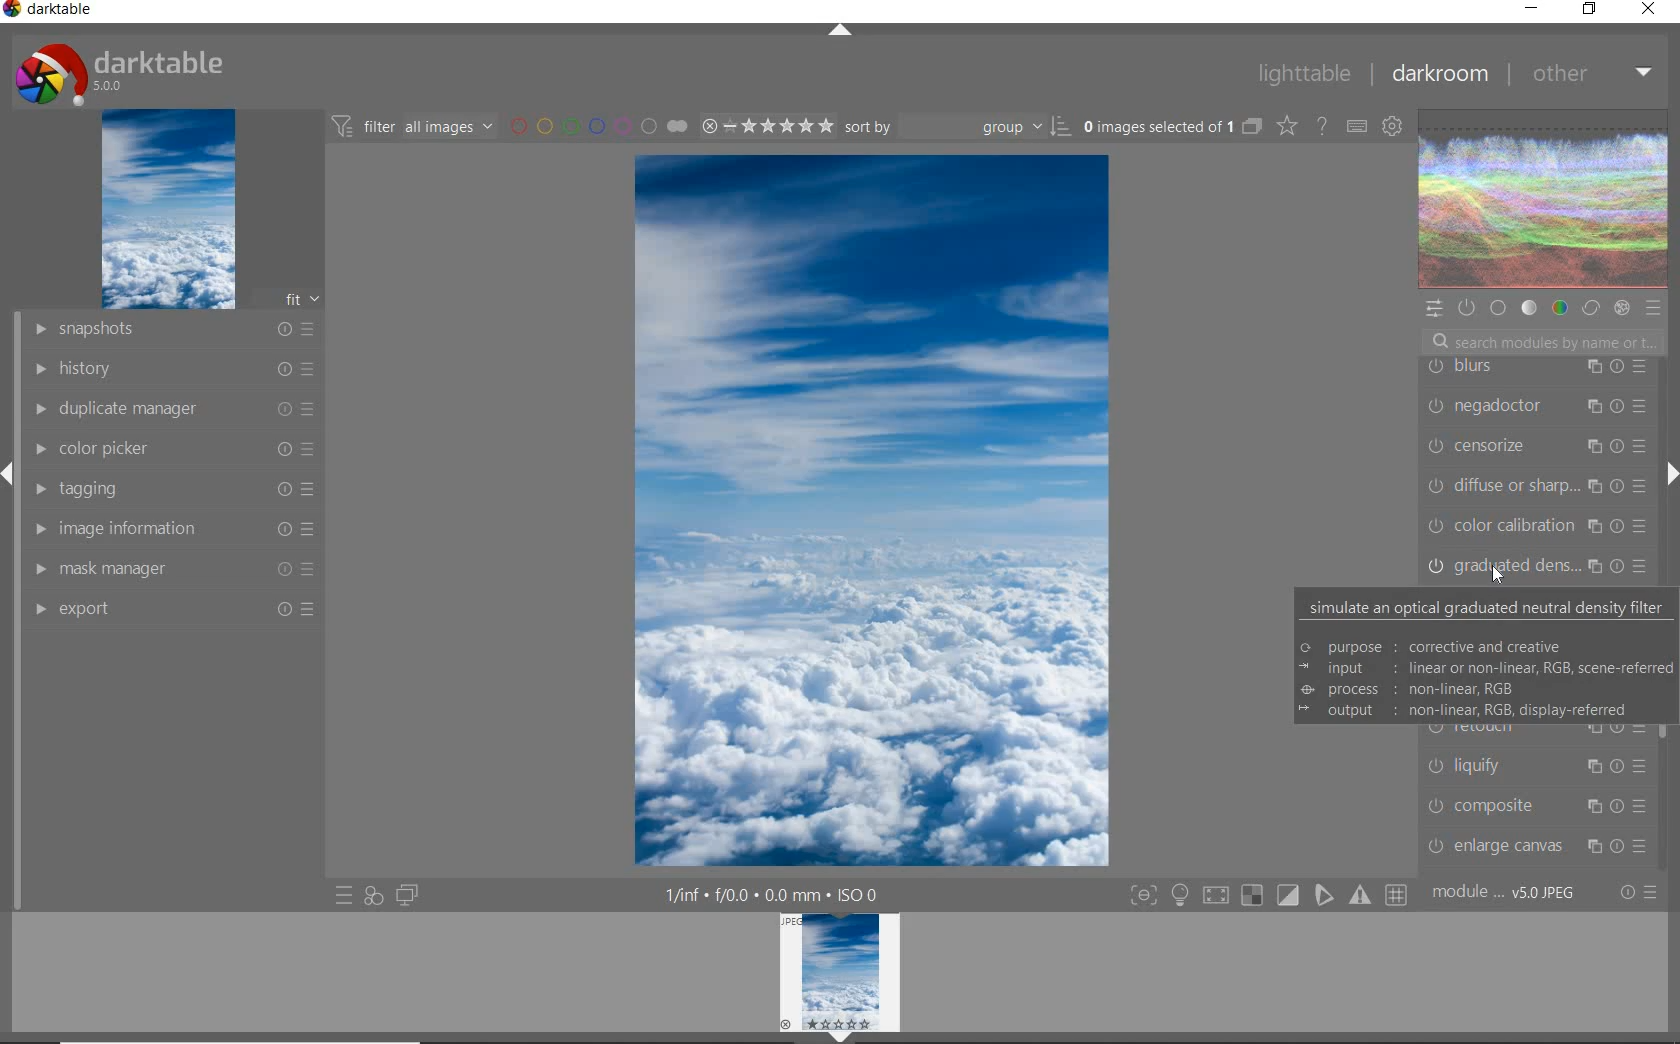  I want to click on TOGGLE MODES, so click(1267, 898).